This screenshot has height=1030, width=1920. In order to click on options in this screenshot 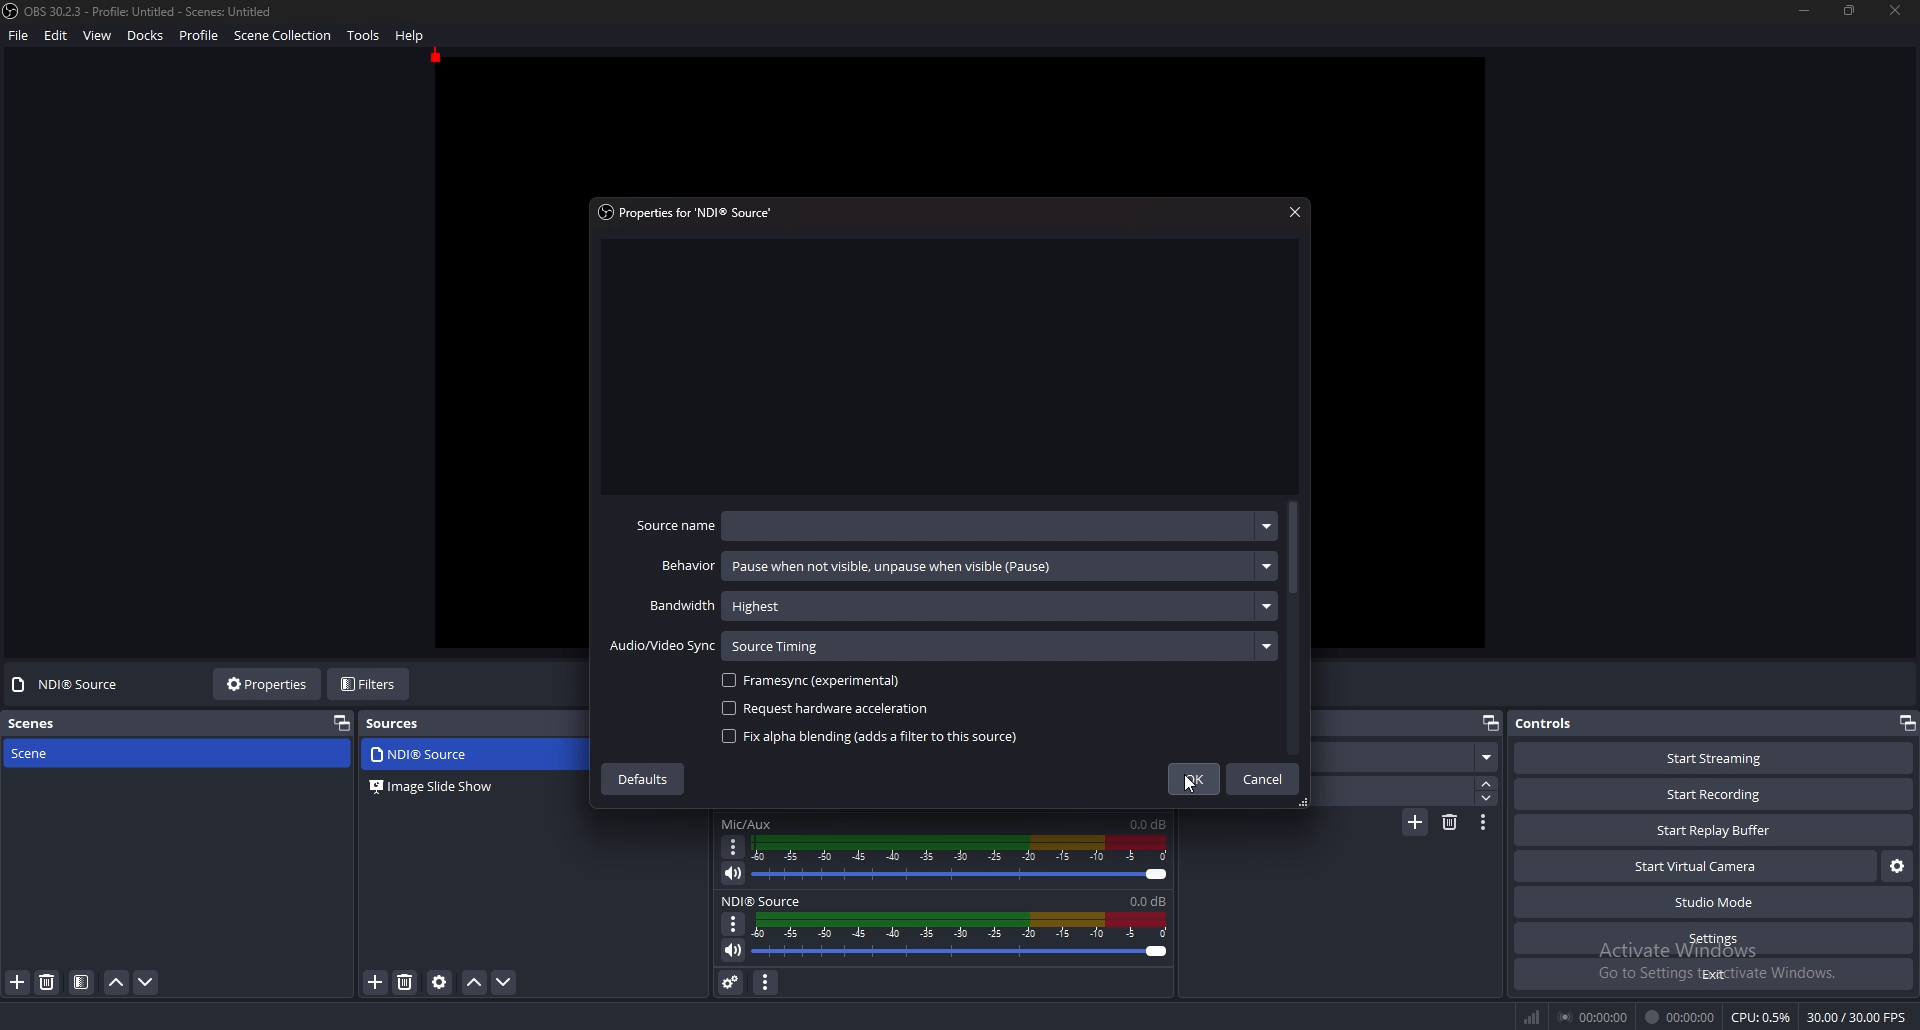, I will do `click(735, 848)`.